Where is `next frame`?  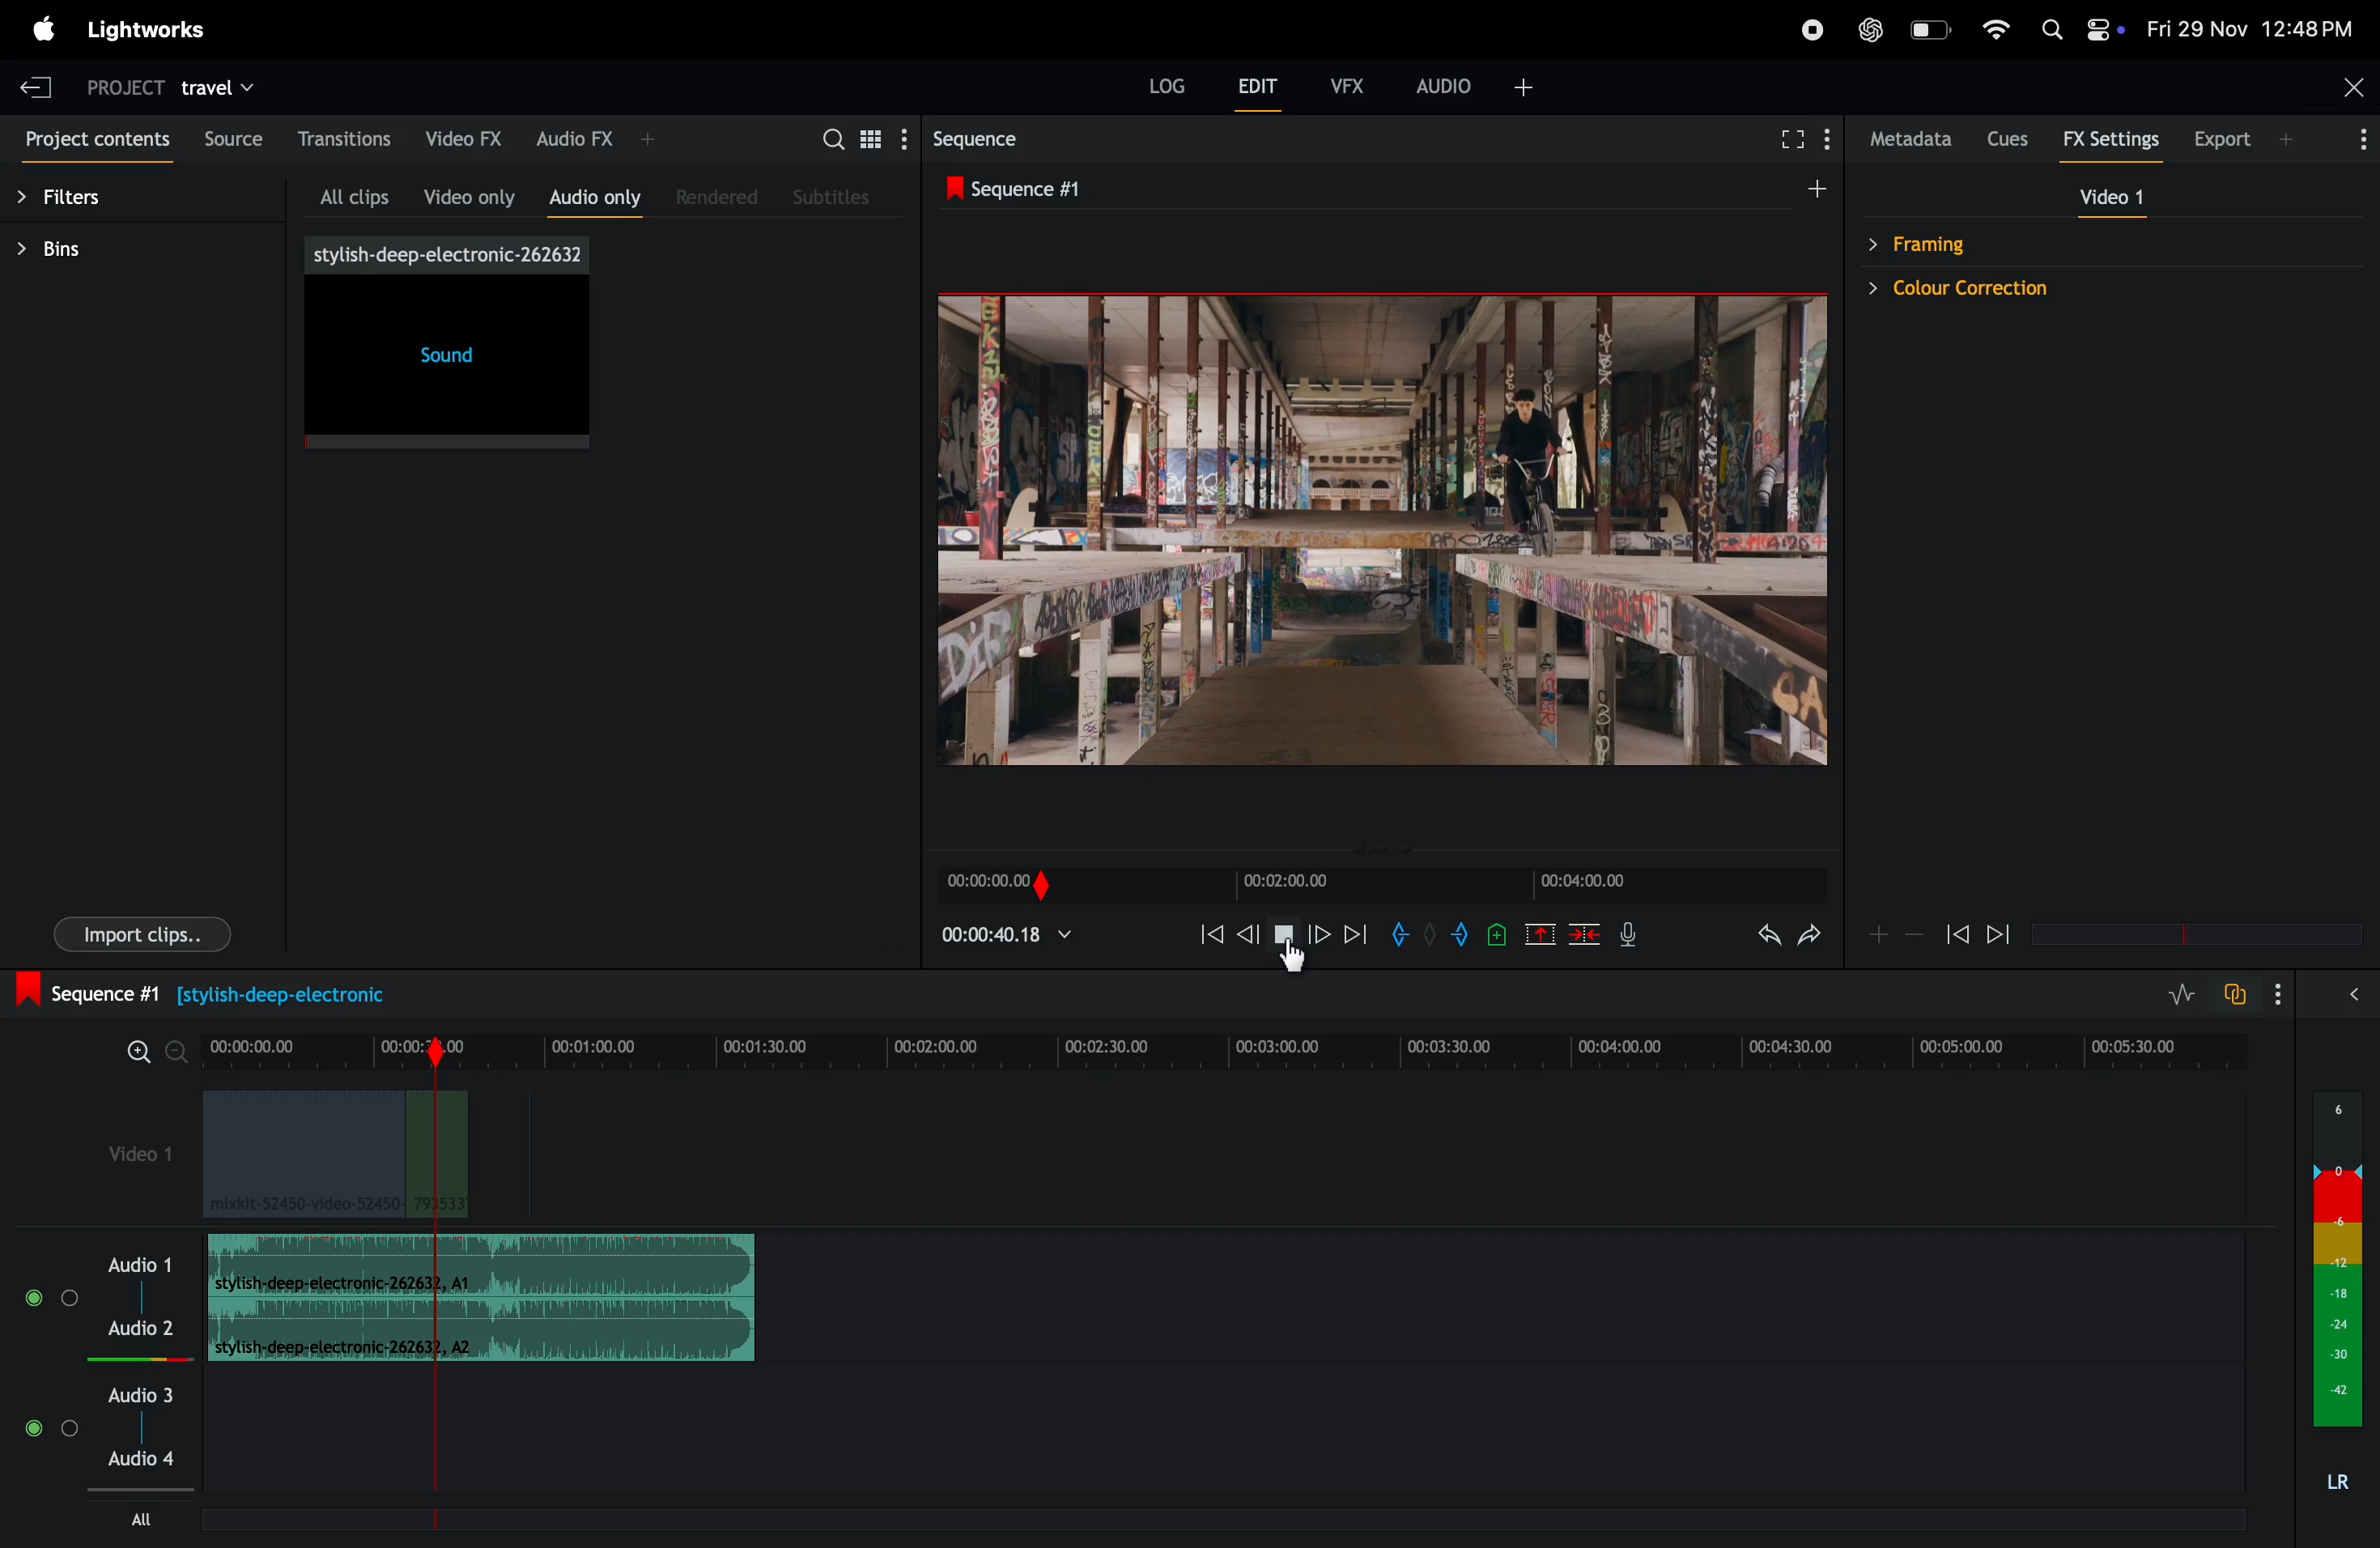 next frame is located at coordinates (2004, 933).